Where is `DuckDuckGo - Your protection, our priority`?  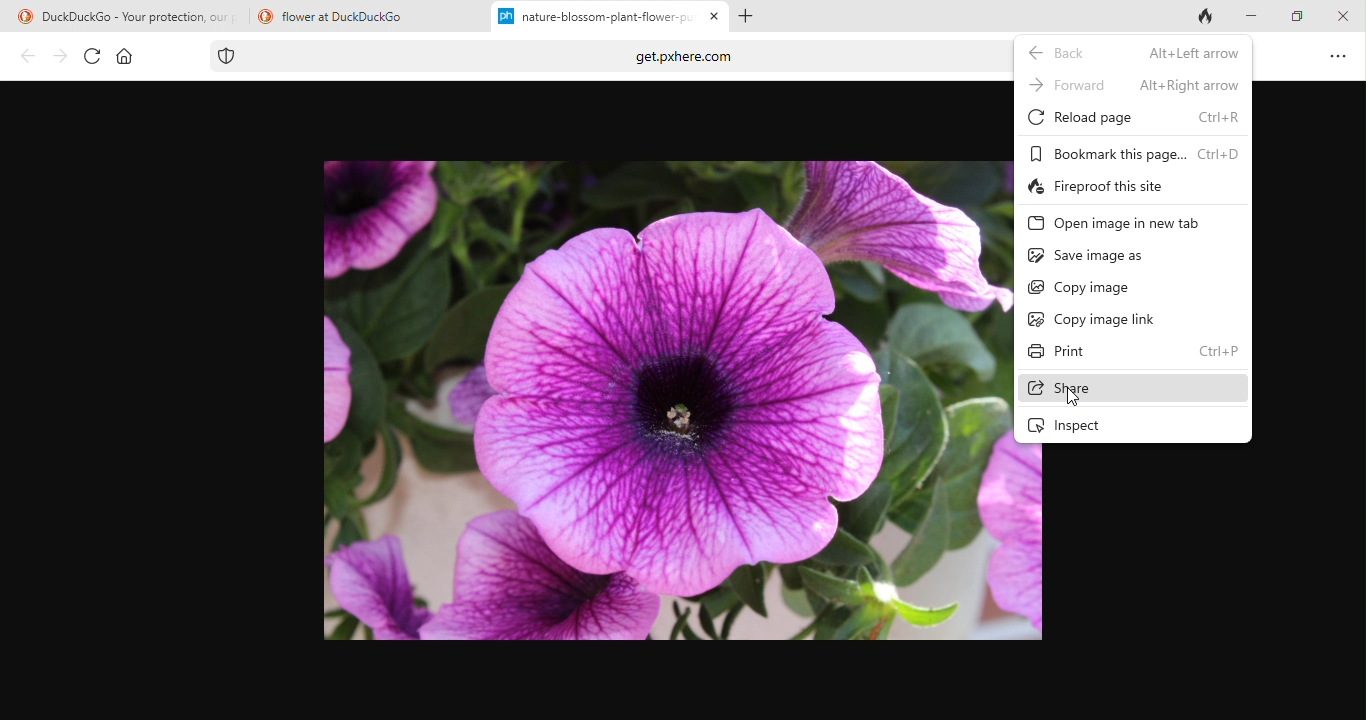 DuckDuckGo - Your protection, our priority is located at coordinates (144, 17).